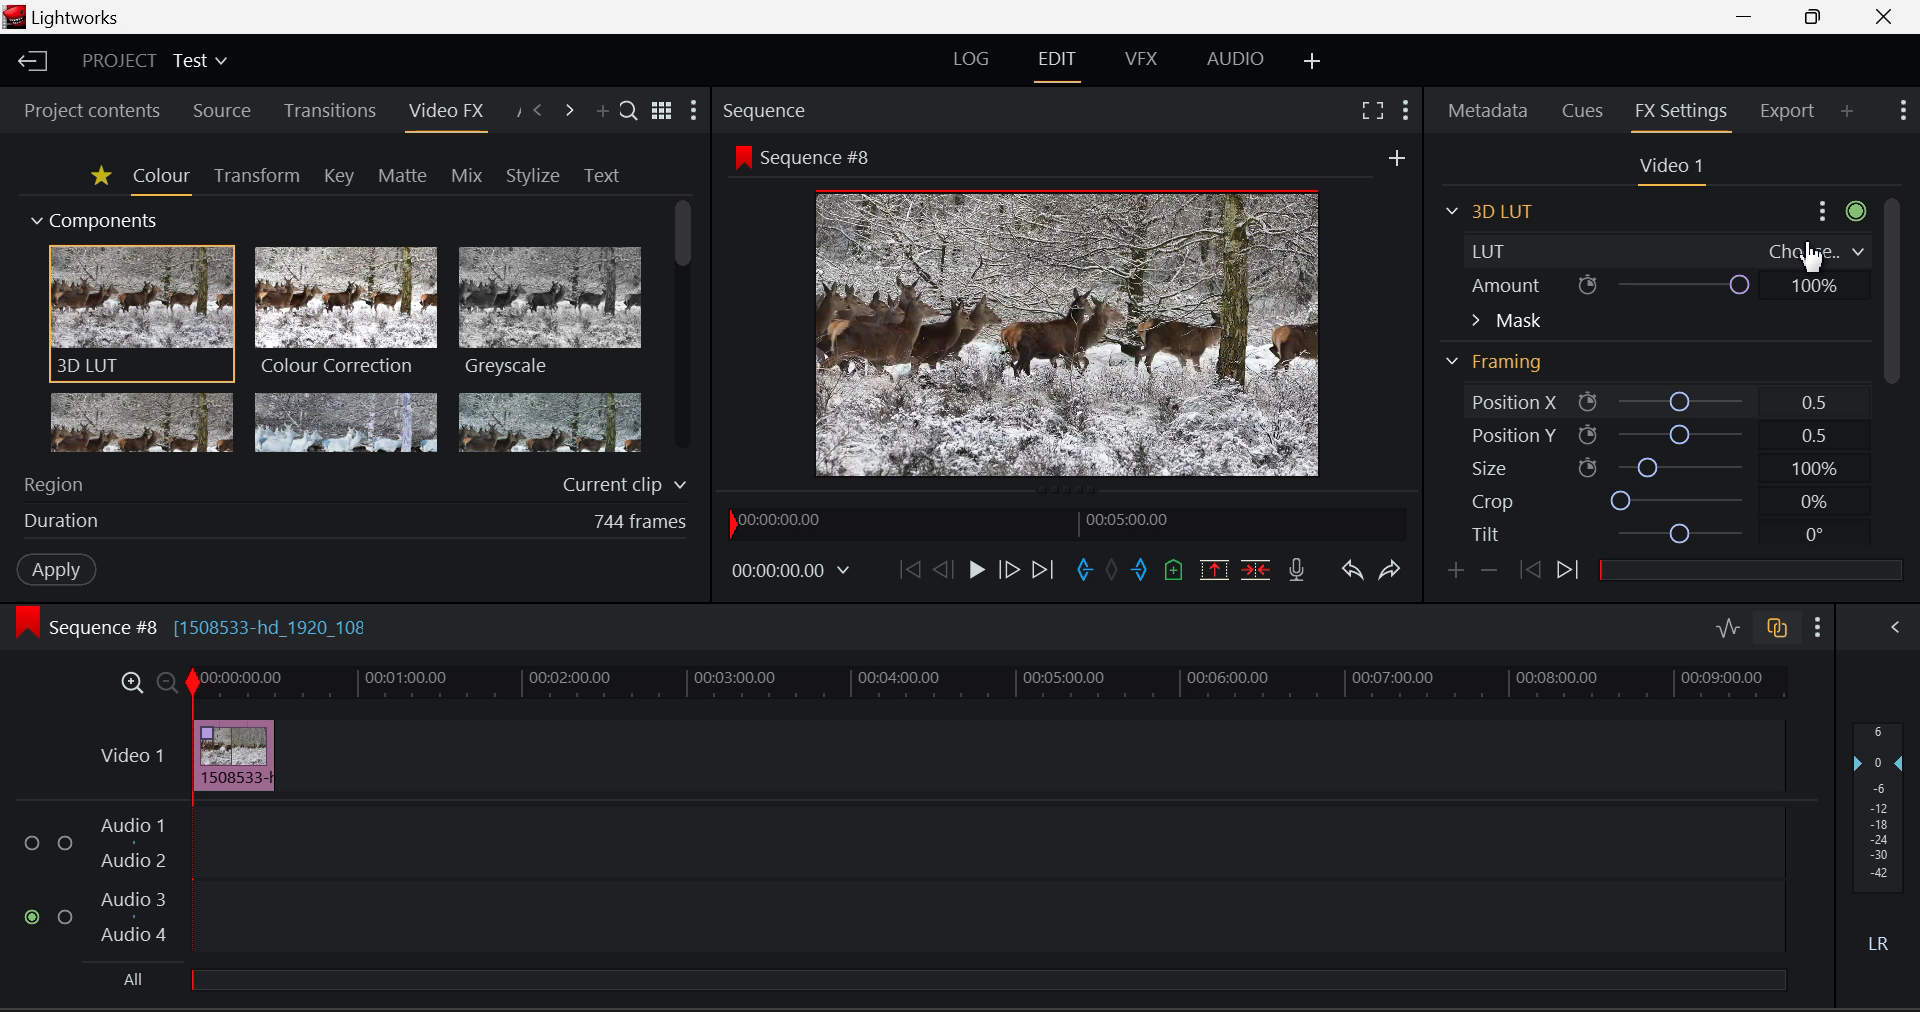 This screenshot has height=1012, width=1920. Describe the element at coordinates (1084, 571) in the screenshot. I see `Mark In` at that location.